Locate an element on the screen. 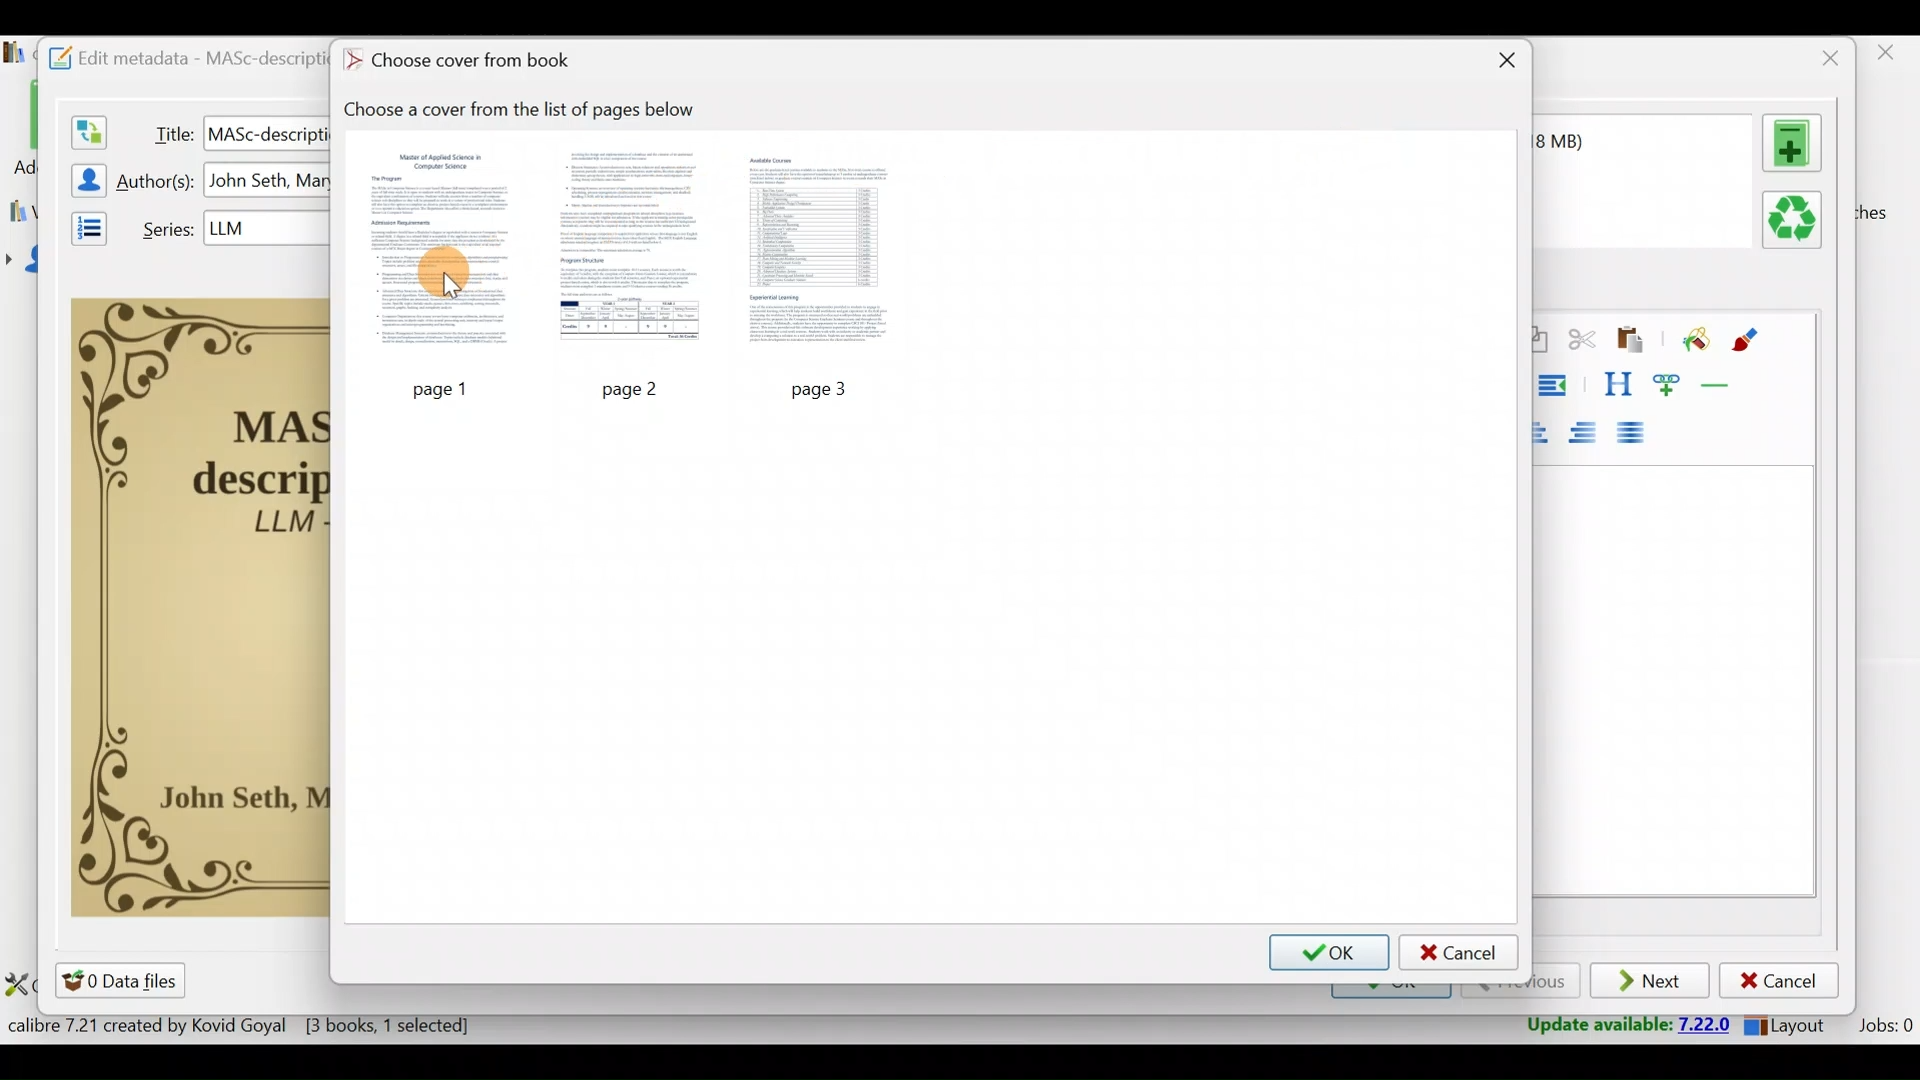  Align right is located at coordinates (1589, 434).